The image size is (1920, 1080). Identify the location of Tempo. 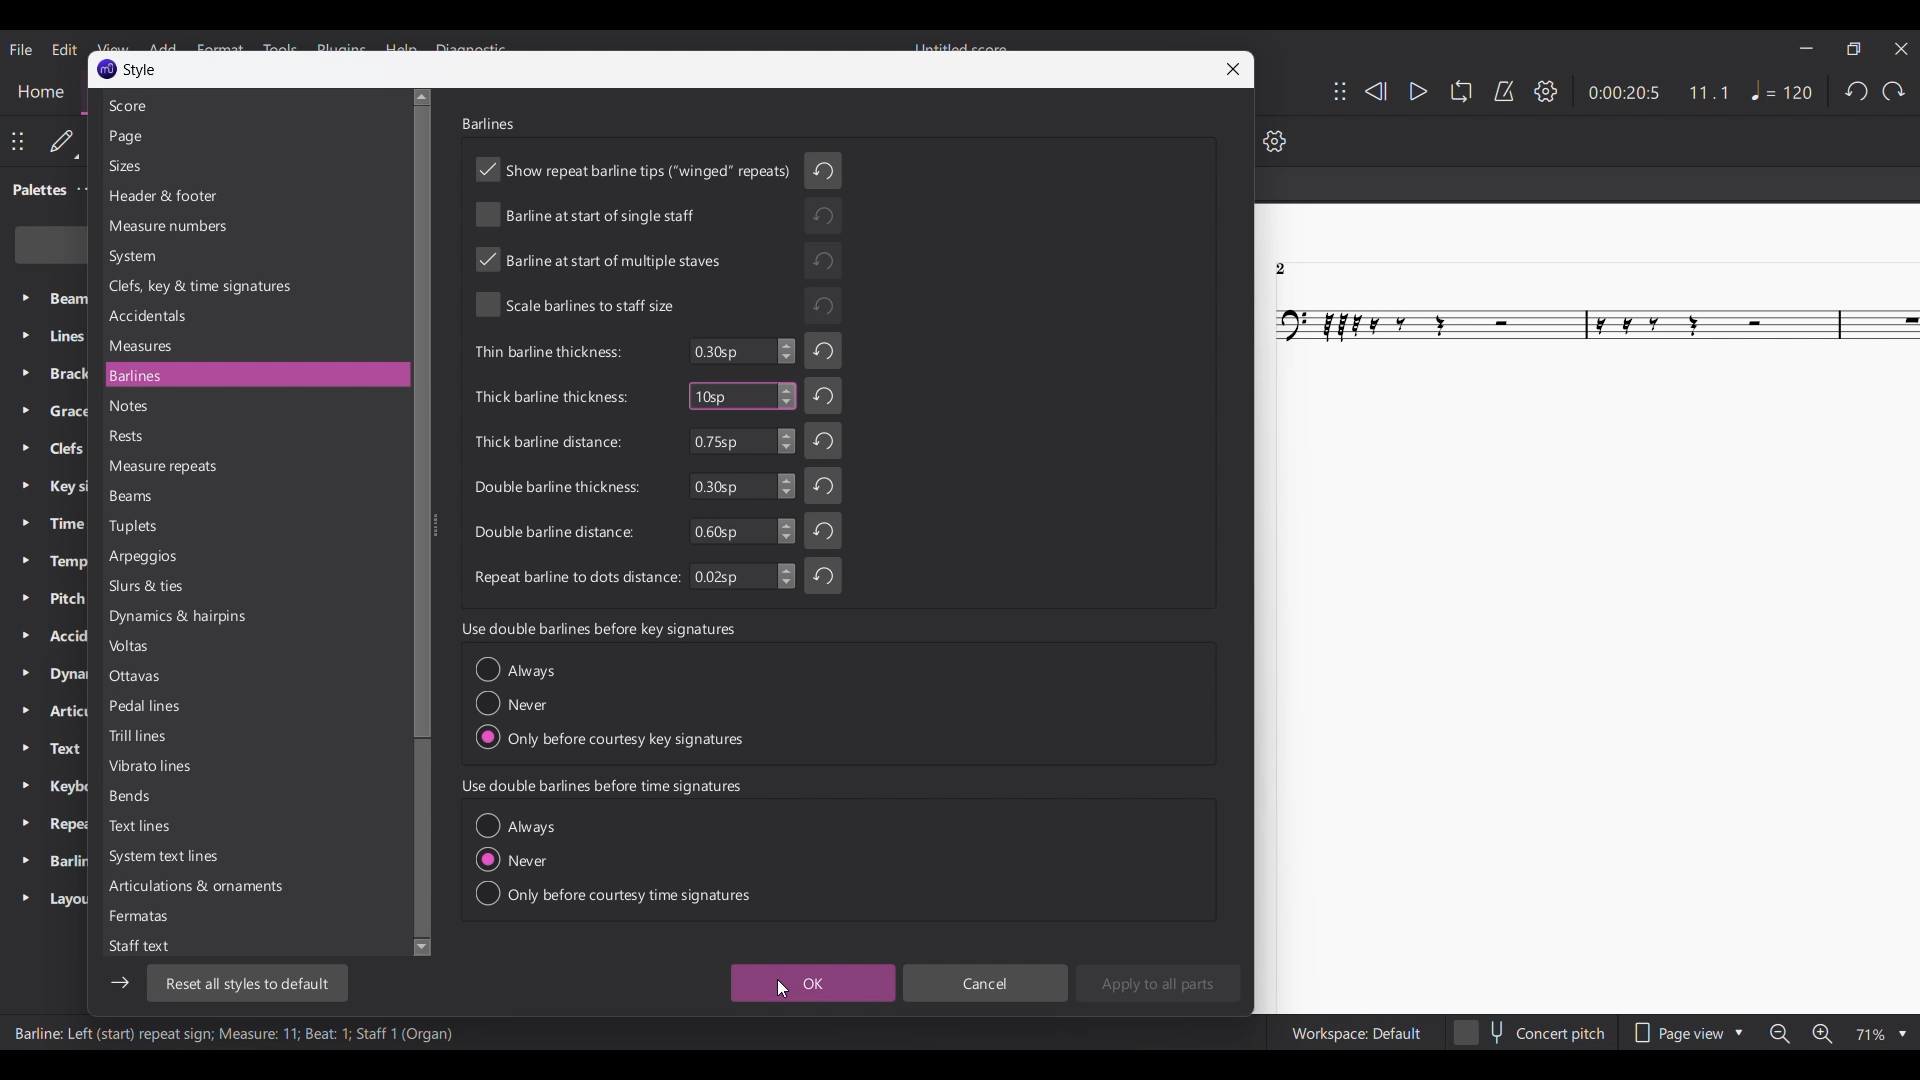
(1782, 90).